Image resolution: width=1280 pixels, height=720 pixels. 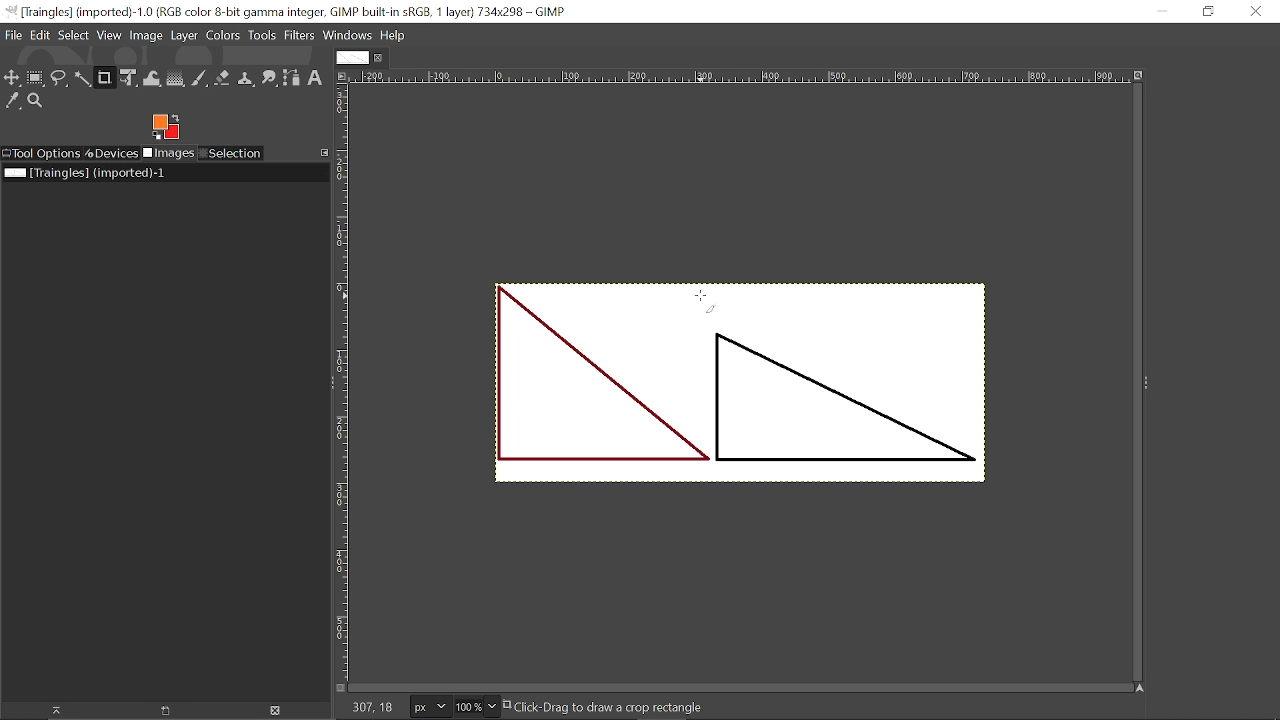 I want to click on Unified transform tool, so click(x=130, y=78).